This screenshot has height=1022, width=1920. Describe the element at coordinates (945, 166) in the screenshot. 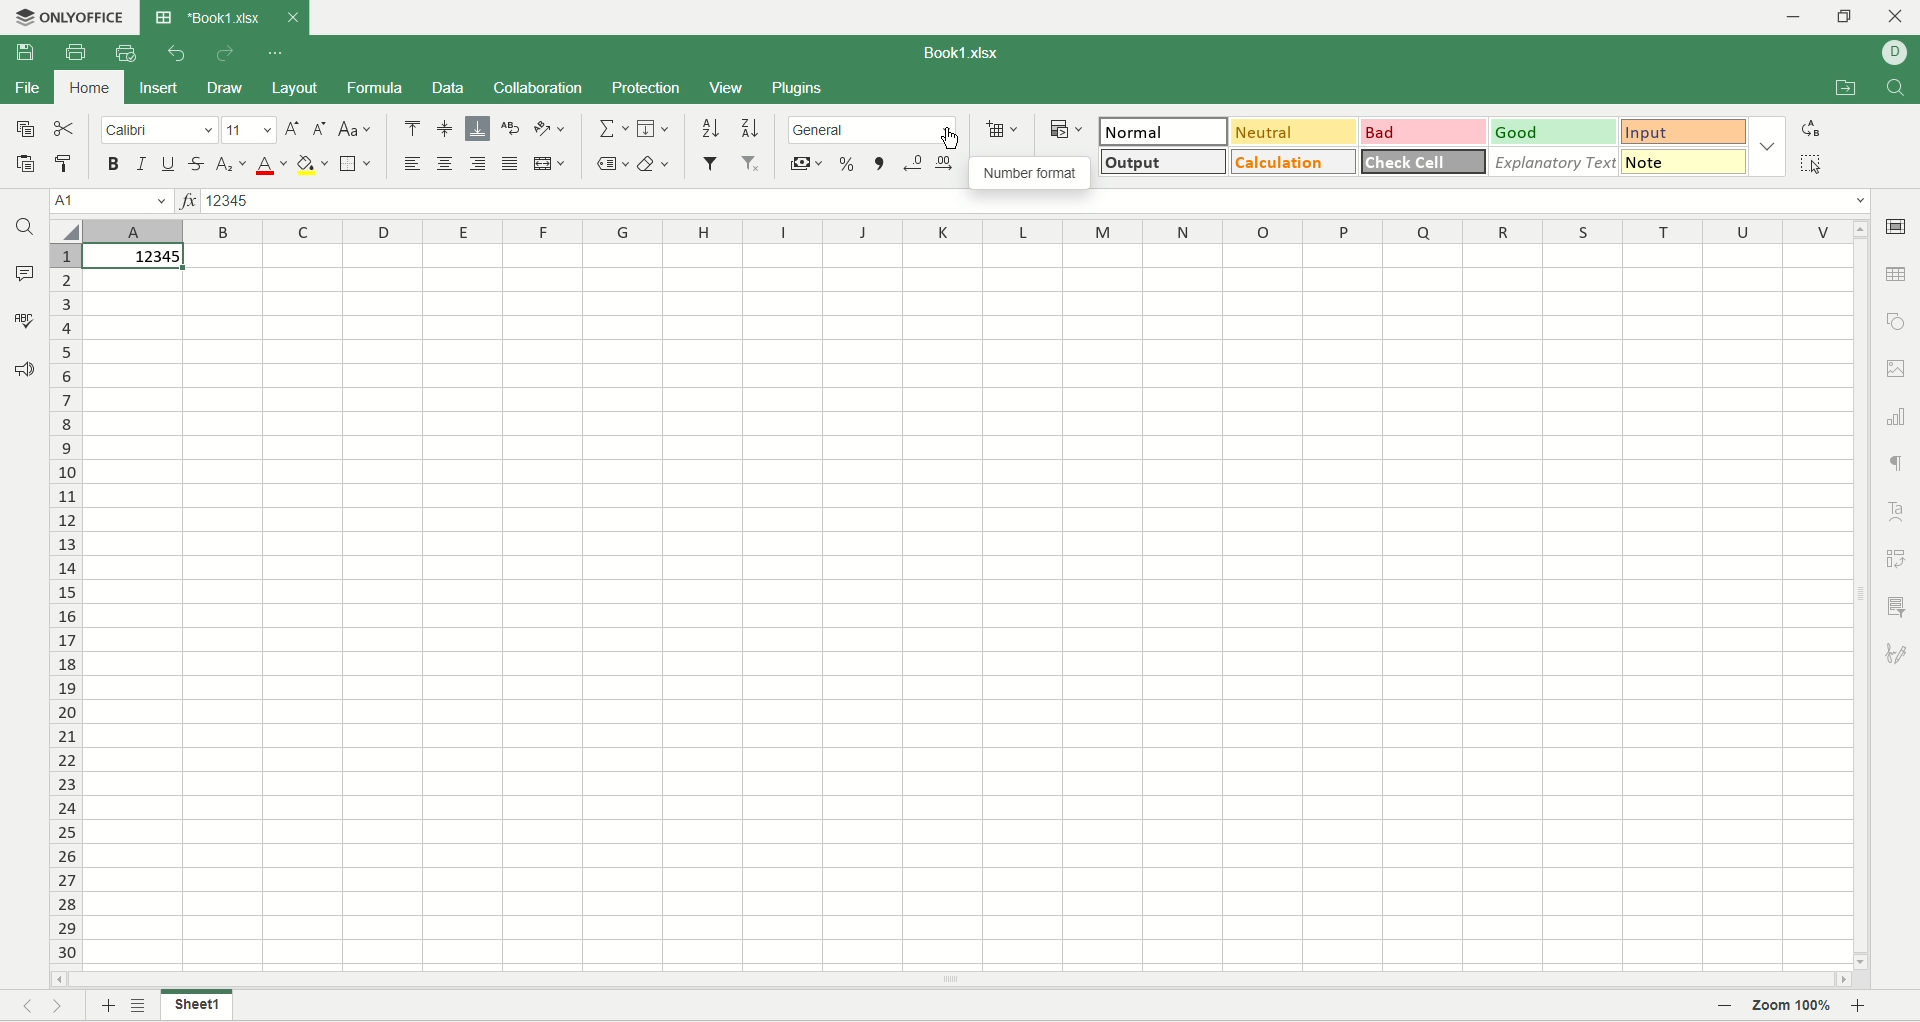

I see `increase decimal` at that location.